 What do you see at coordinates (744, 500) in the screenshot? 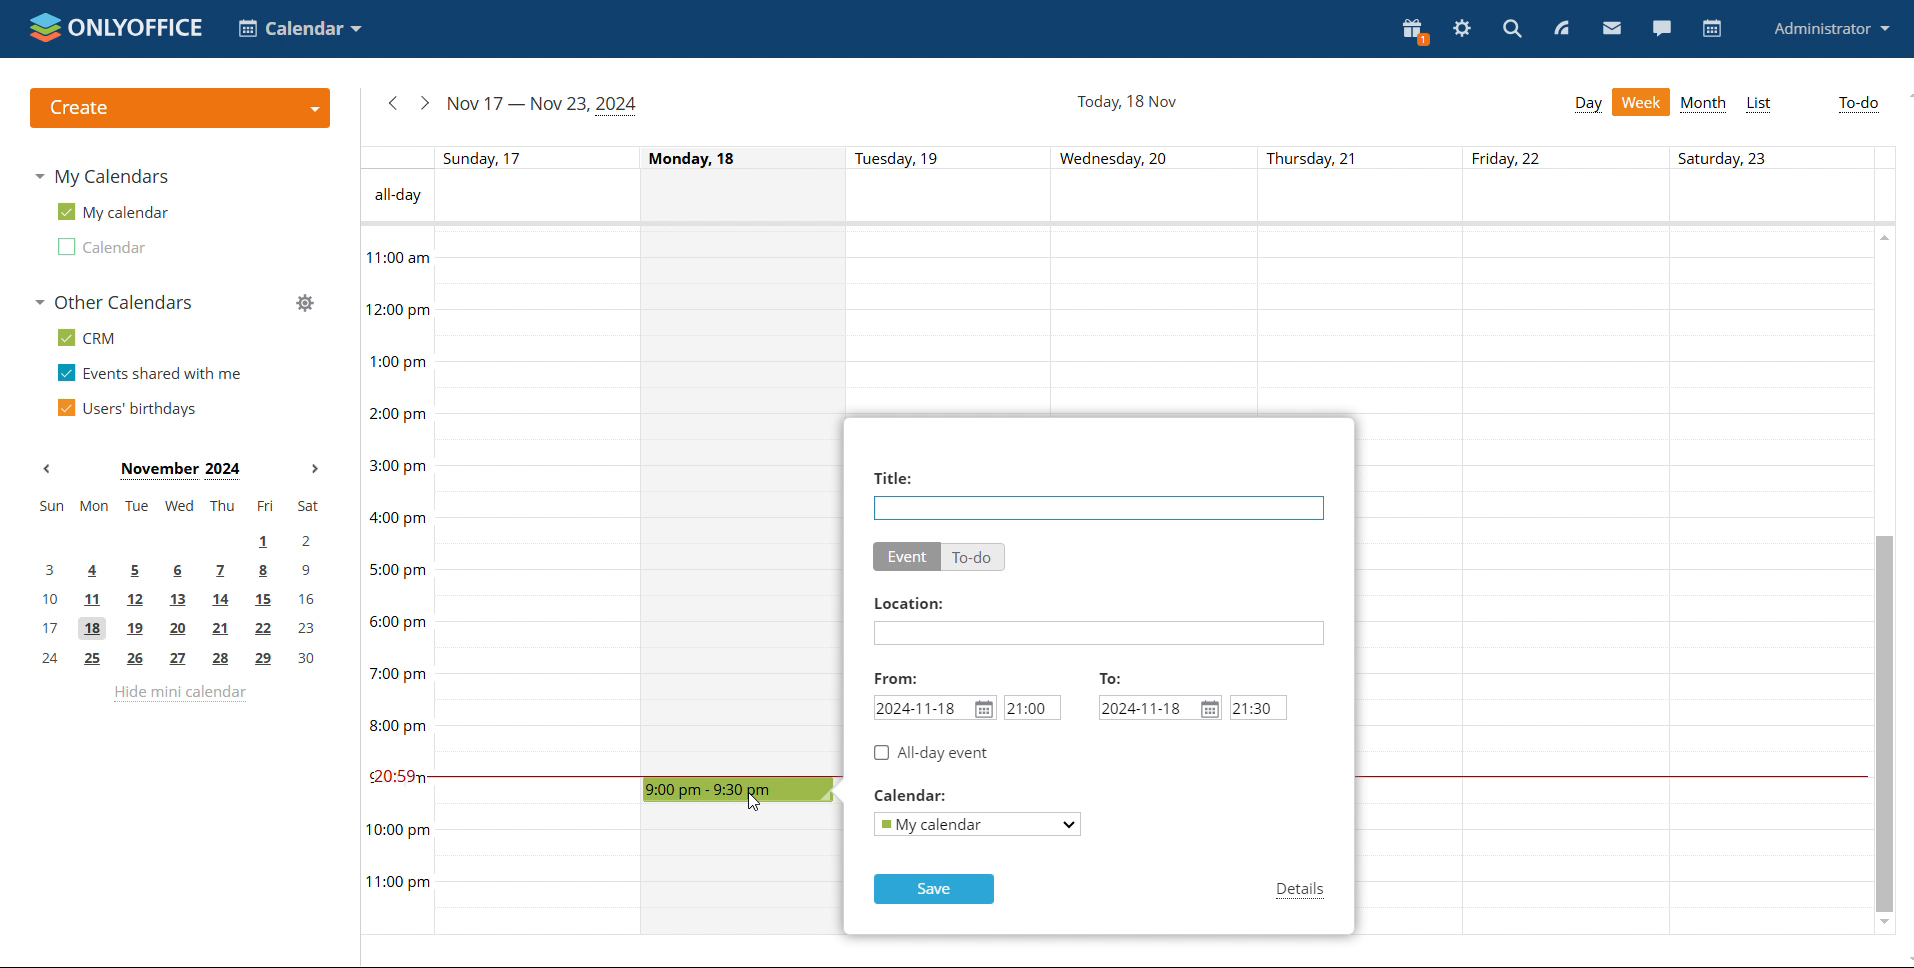
I see `Monday` at bounding box center [744, 500].